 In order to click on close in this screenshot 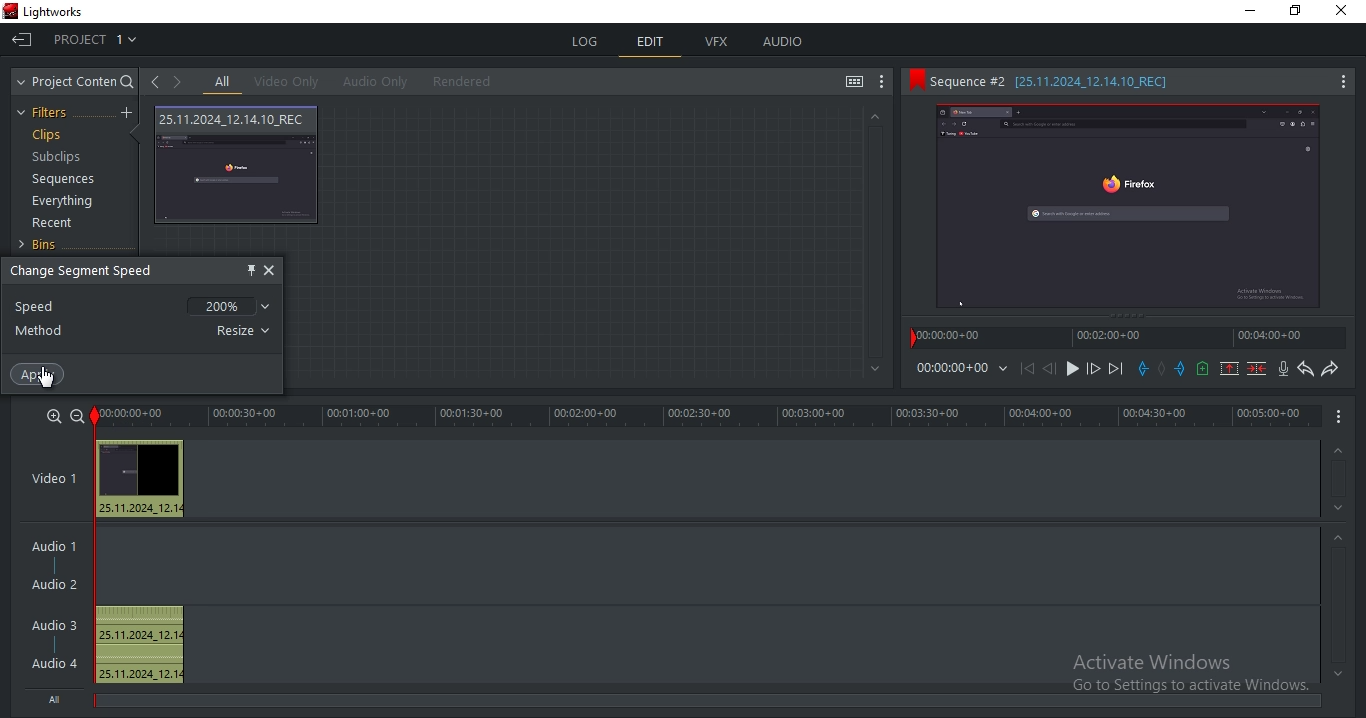, I will do `click(1346, 12)`.